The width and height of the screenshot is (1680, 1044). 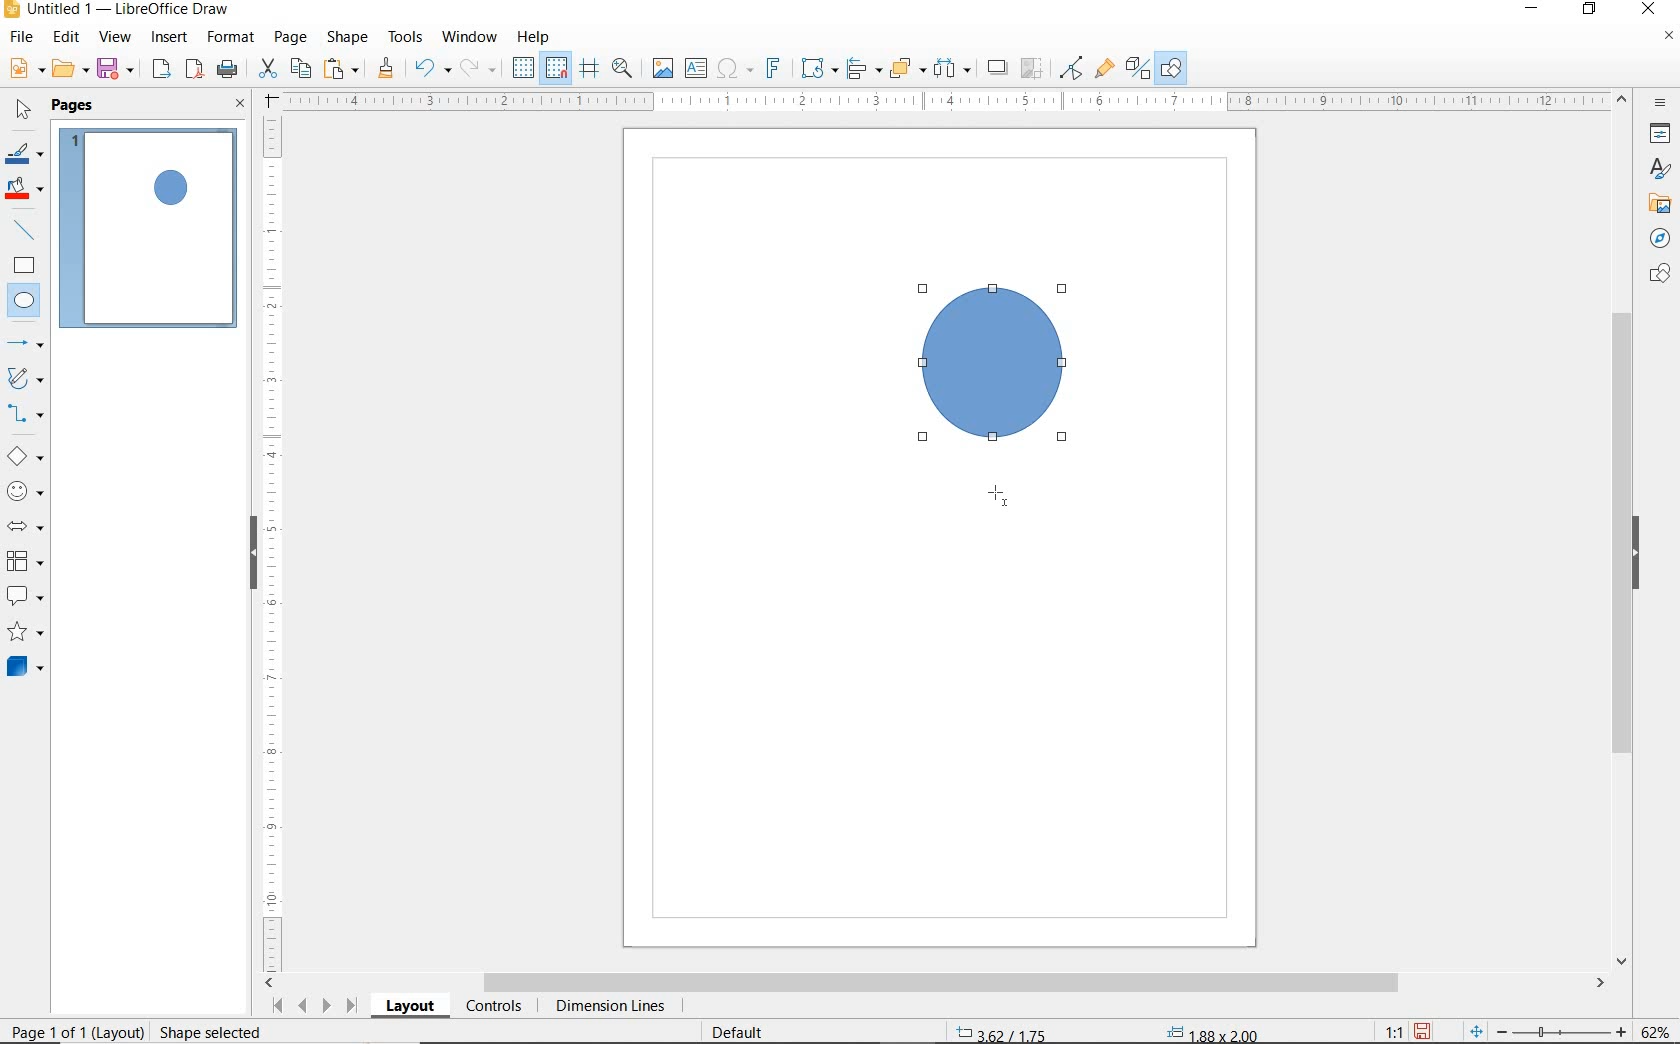 What do you see at coordinates (469, 37) in the screenshot?
I see `WINDOW` at bounding box center [469, 37].